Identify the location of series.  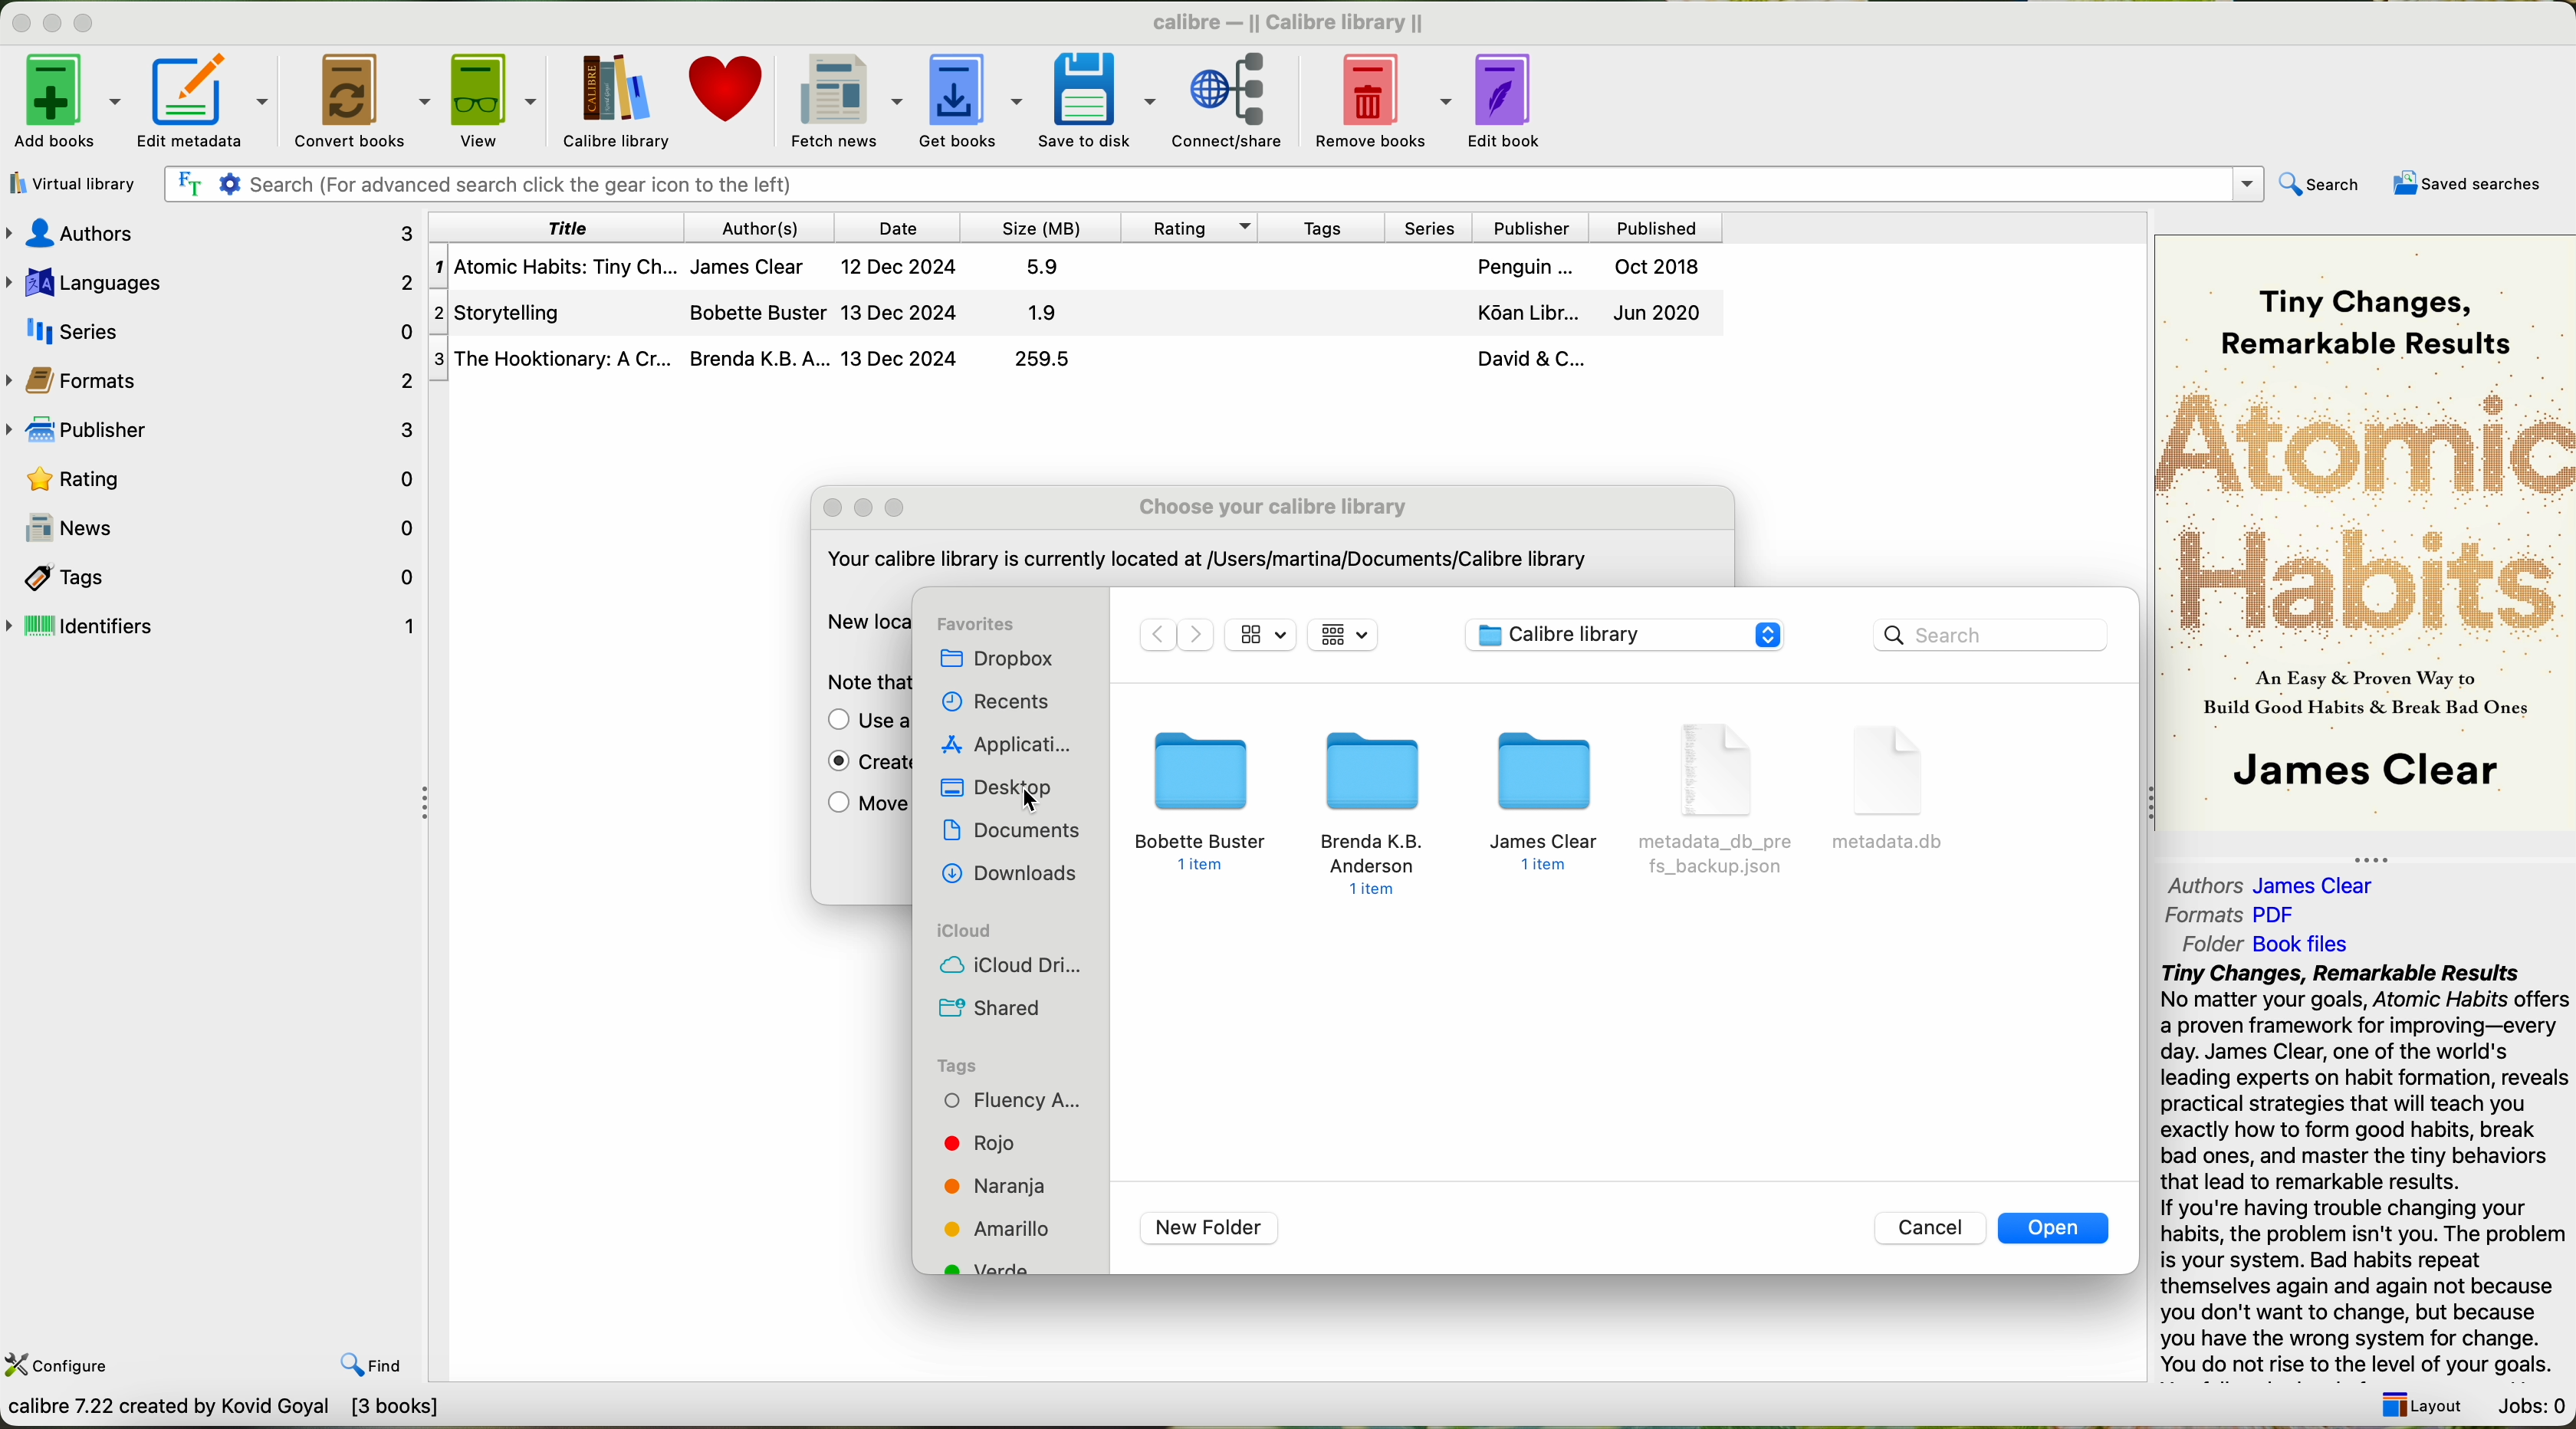
(1423, 226).